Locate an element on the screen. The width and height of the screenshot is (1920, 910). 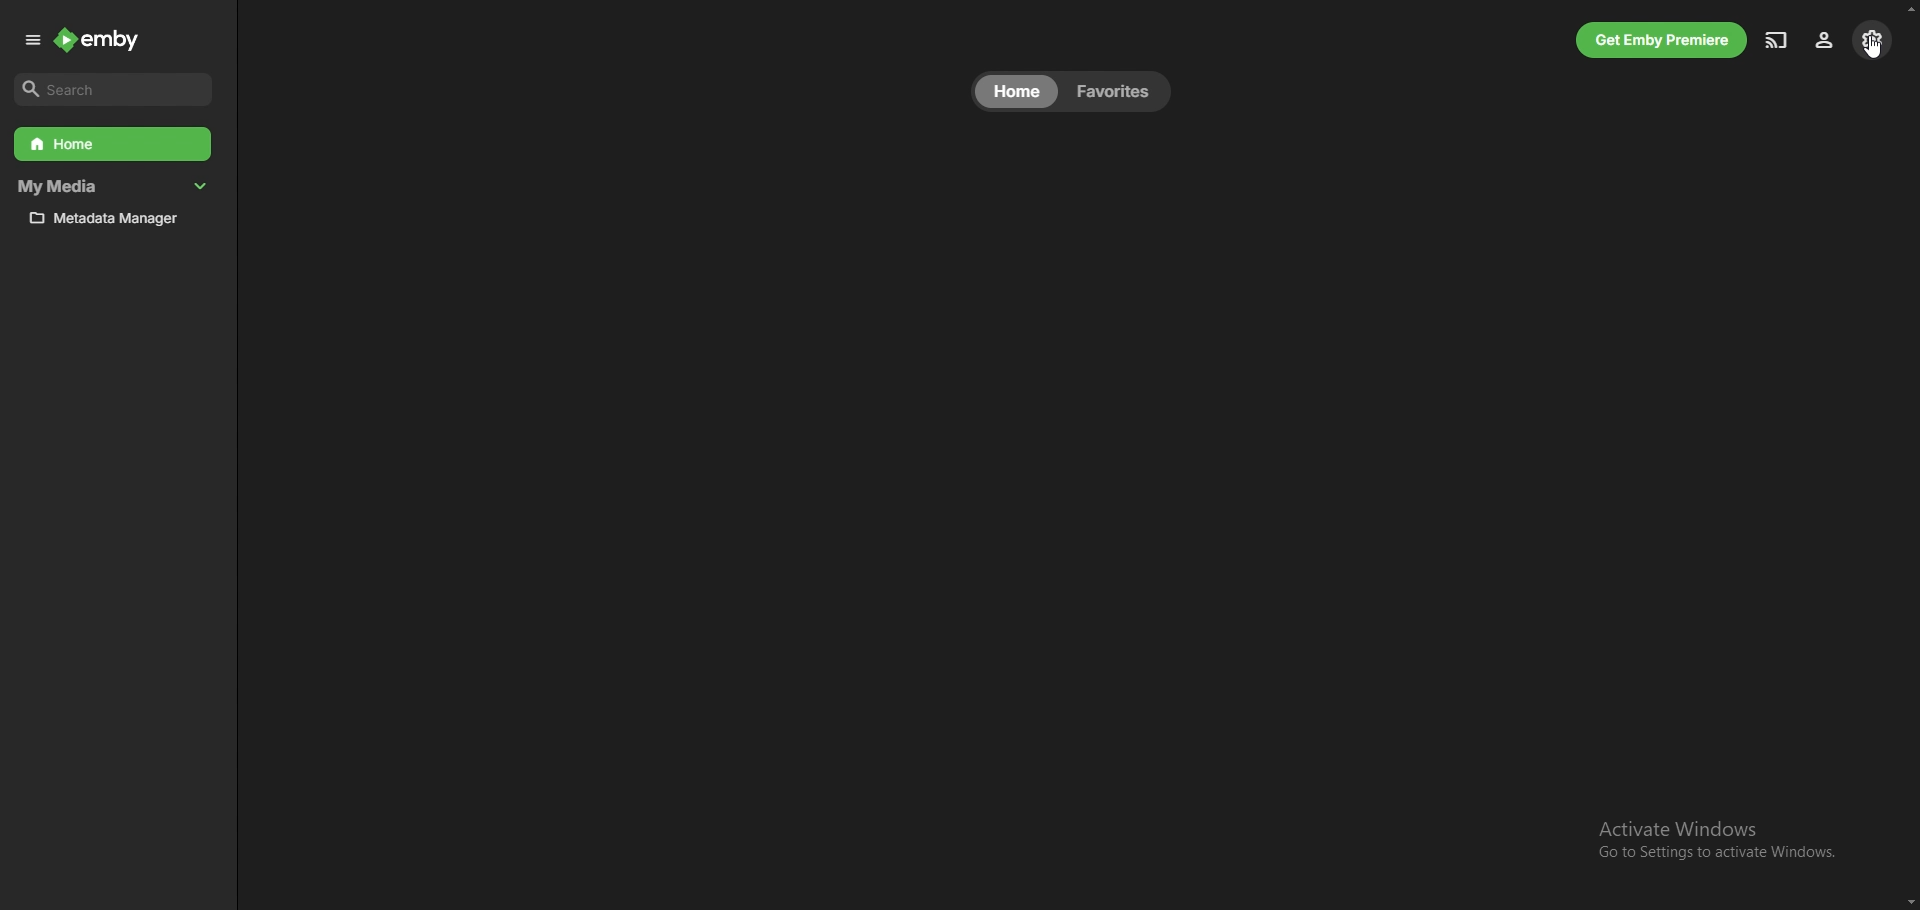
cursor is located at coordinates (1875, 49).